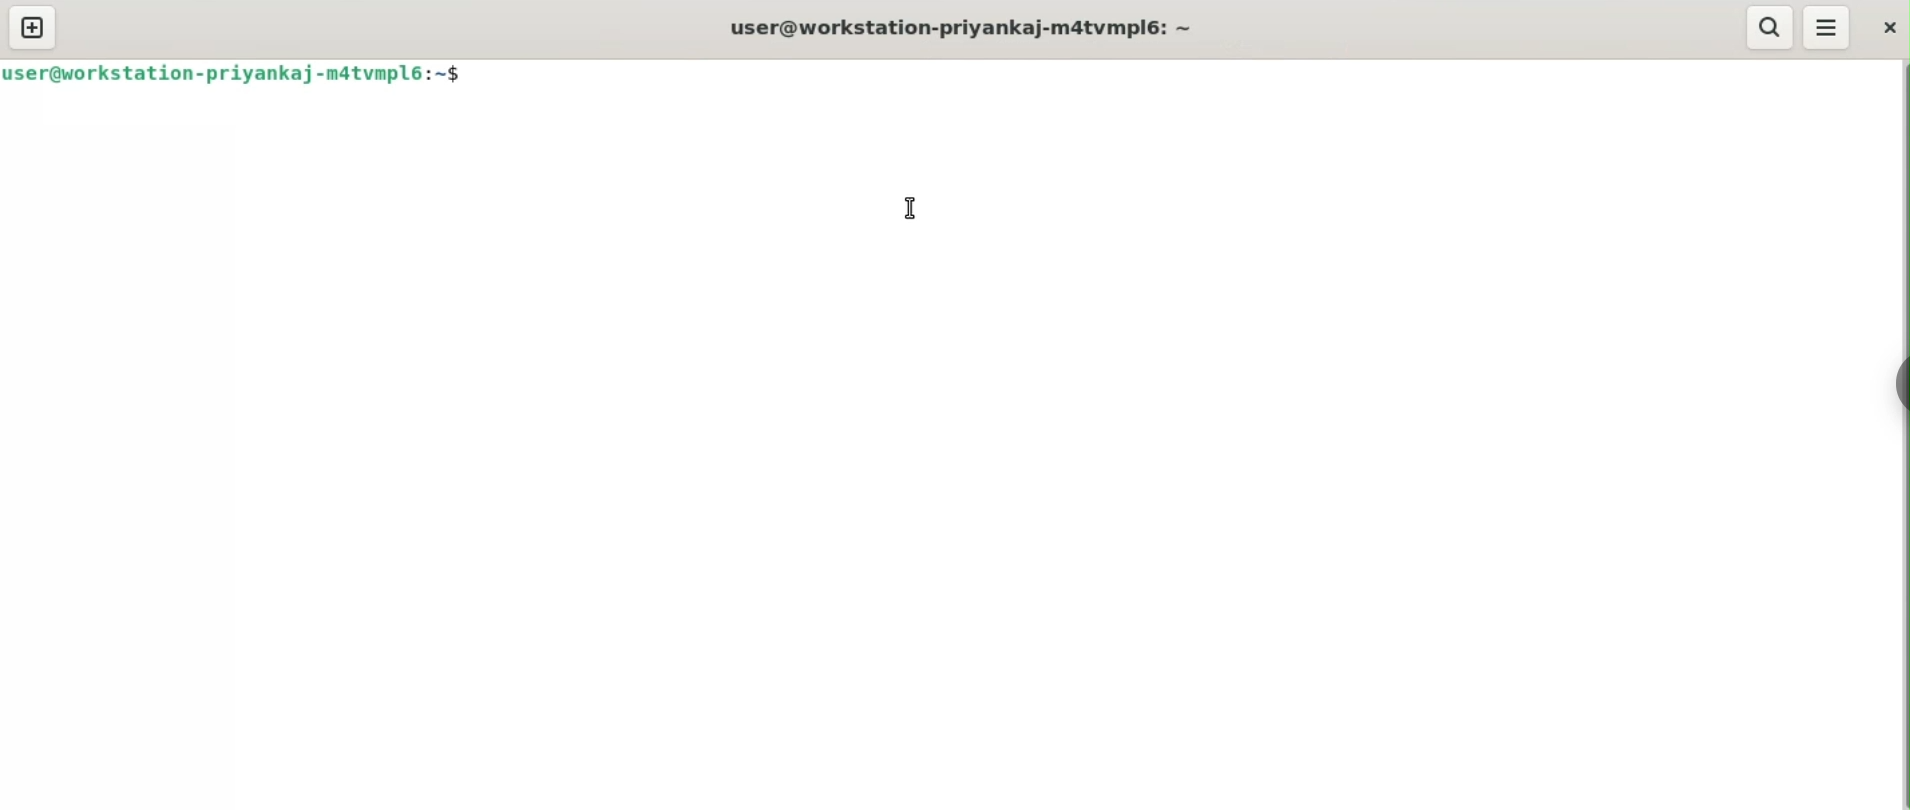 This screenshot has width=1910, height=810. I want to click on command input, so click(1192, 75).